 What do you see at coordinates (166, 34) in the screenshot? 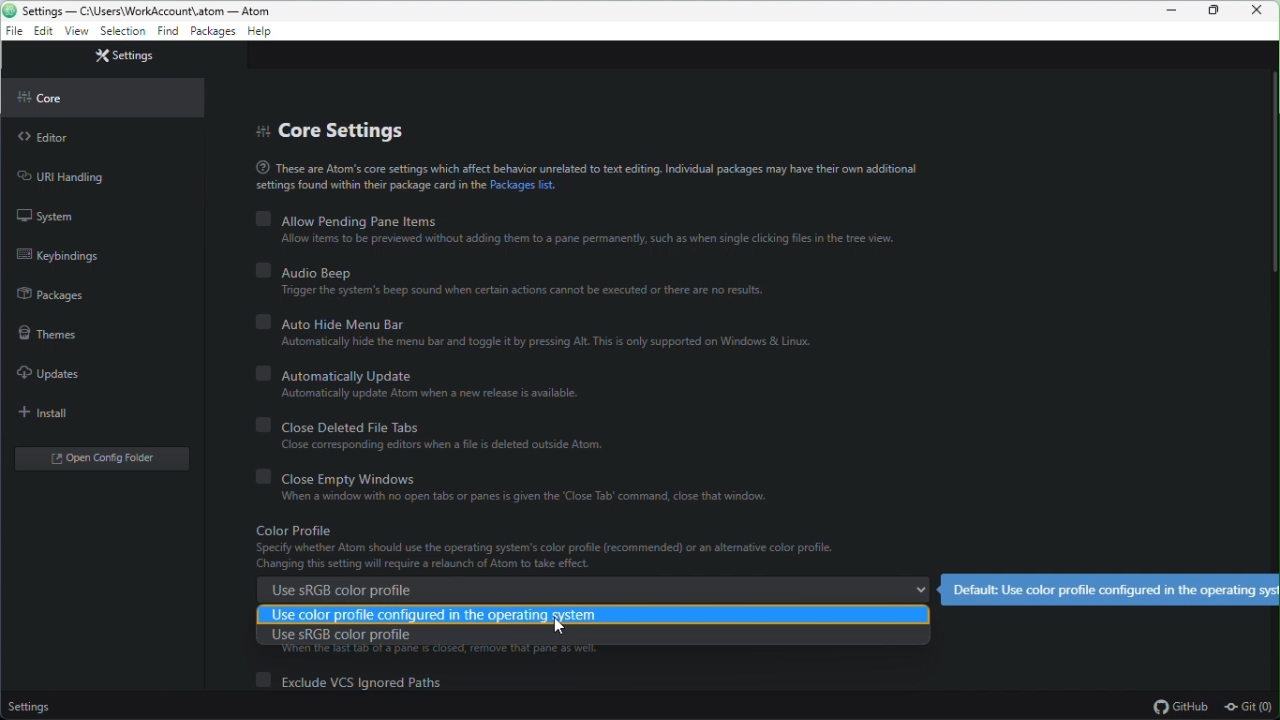
I see `find` at bounding box center [166, 34].